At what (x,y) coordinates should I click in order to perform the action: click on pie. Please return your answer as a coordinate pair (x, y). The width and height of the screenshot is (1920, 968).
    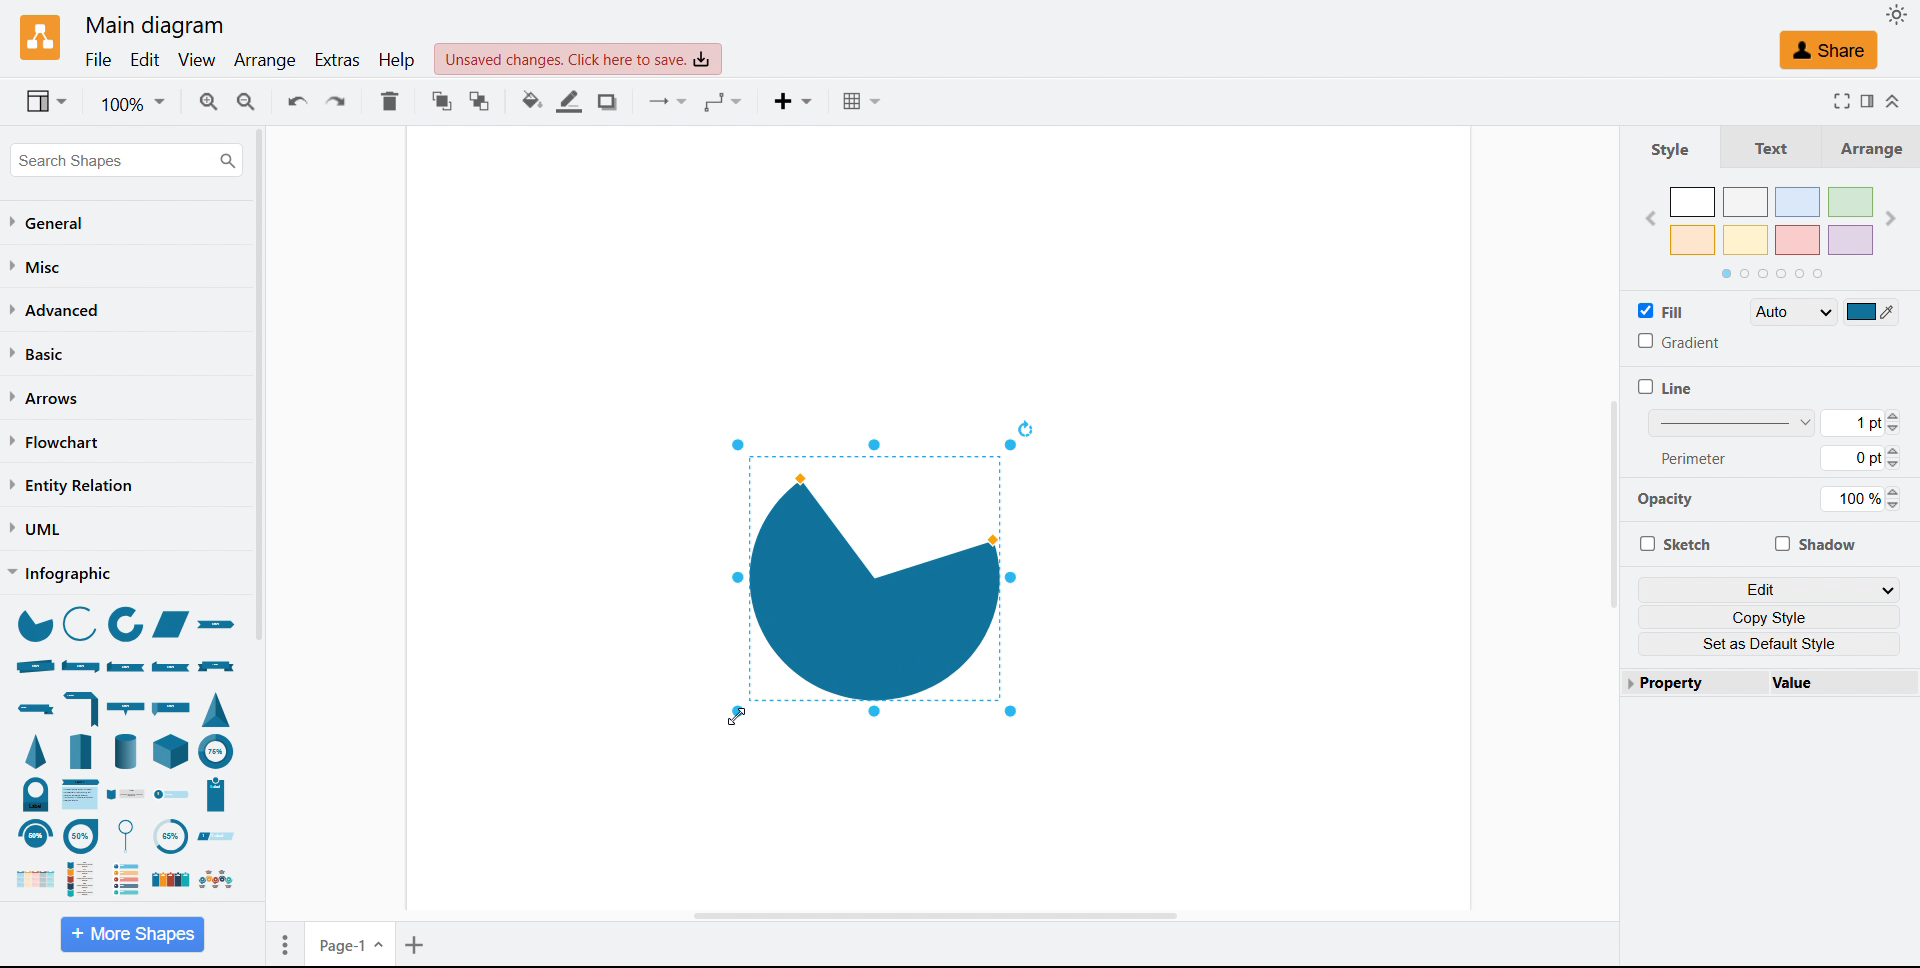
    Looking at the image, I should click on (33, 624).